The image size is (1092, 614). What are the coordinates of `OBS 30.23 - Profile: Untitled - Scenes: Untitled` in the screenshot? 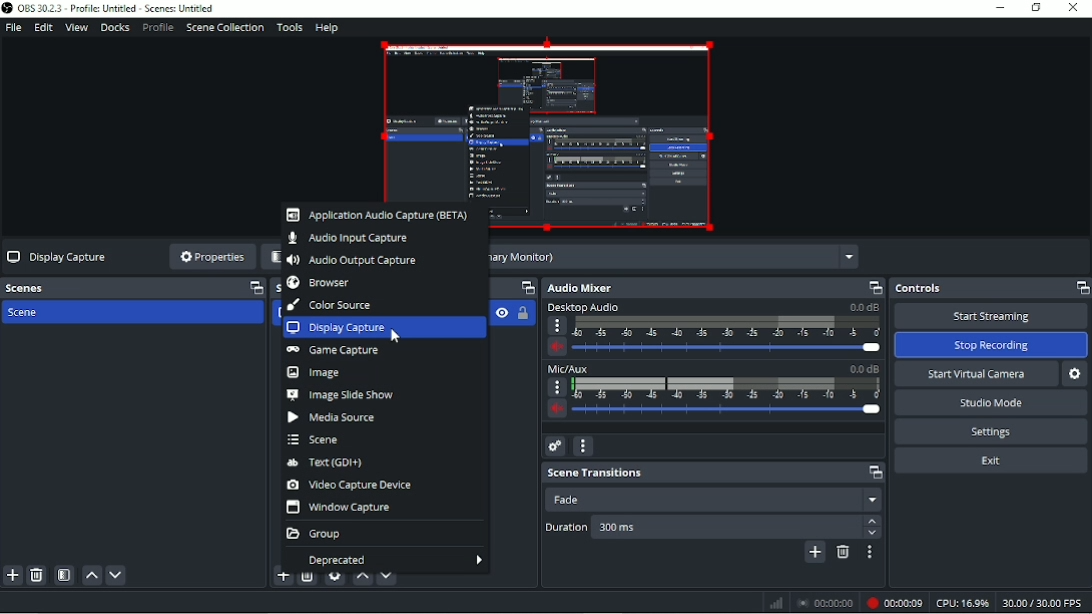 It's located at (117, 9).